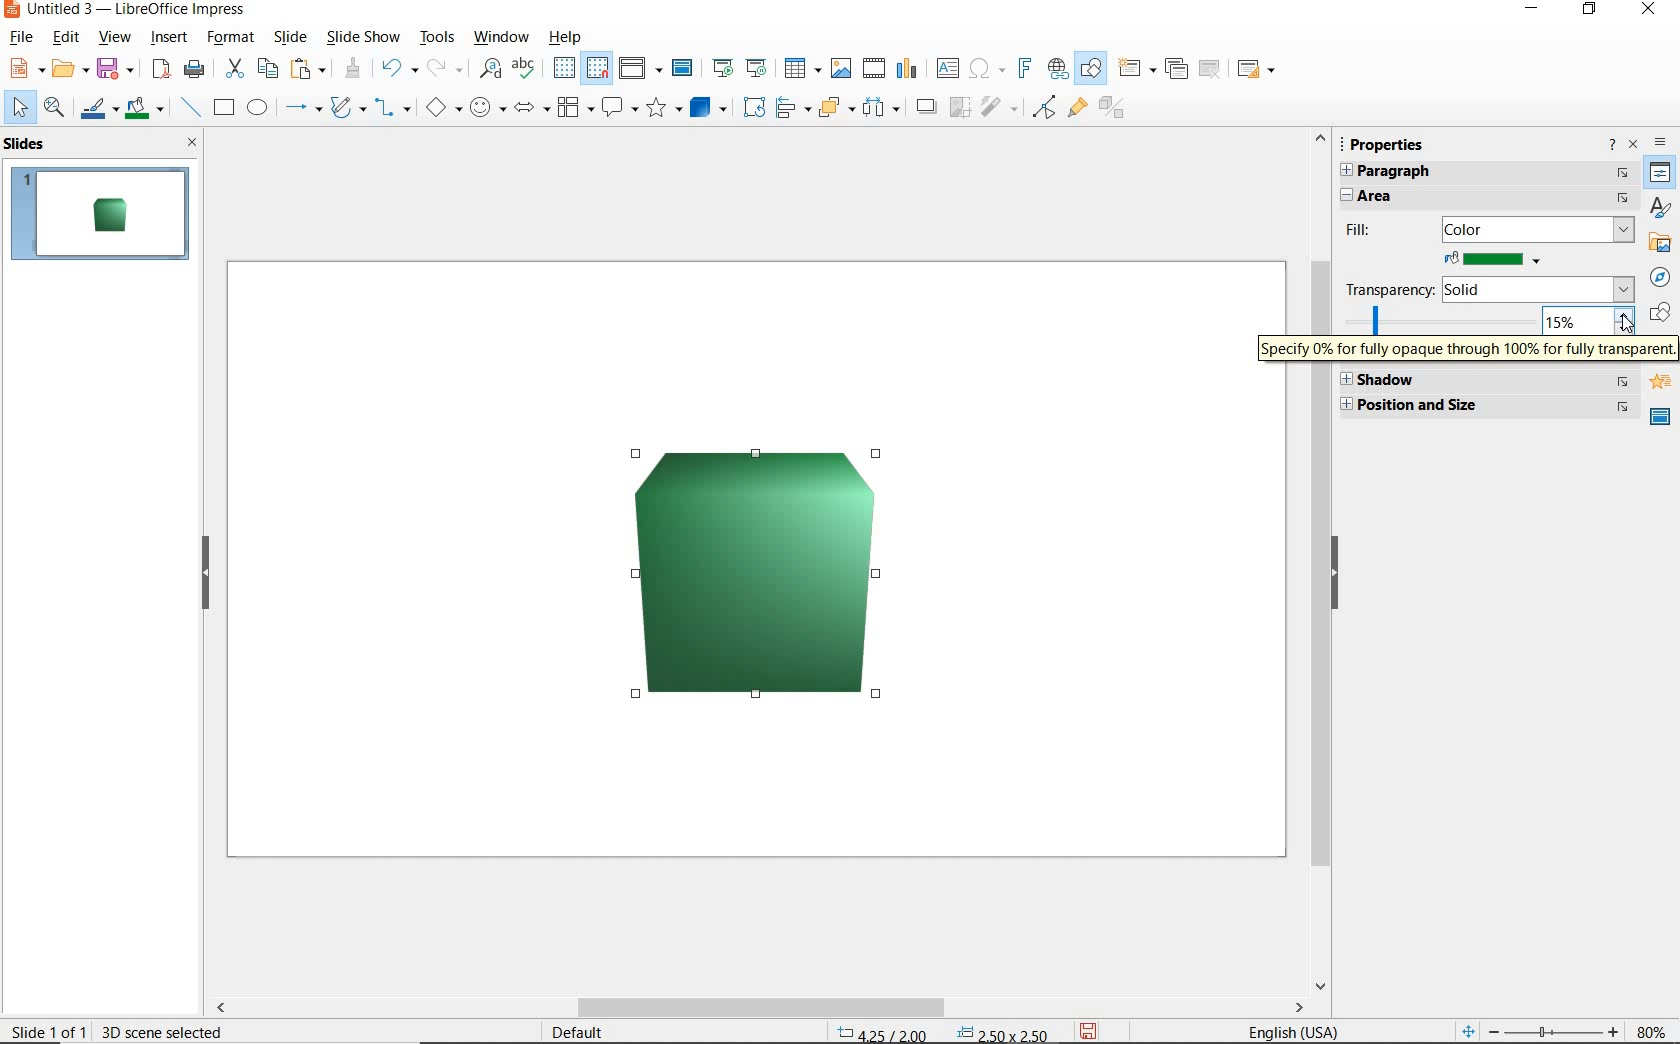 This screenshot has width=1680, height=1044. What do you see at coordinates (24, 37) in the screenshot?
I see `file` at bounding box center [24, 37].